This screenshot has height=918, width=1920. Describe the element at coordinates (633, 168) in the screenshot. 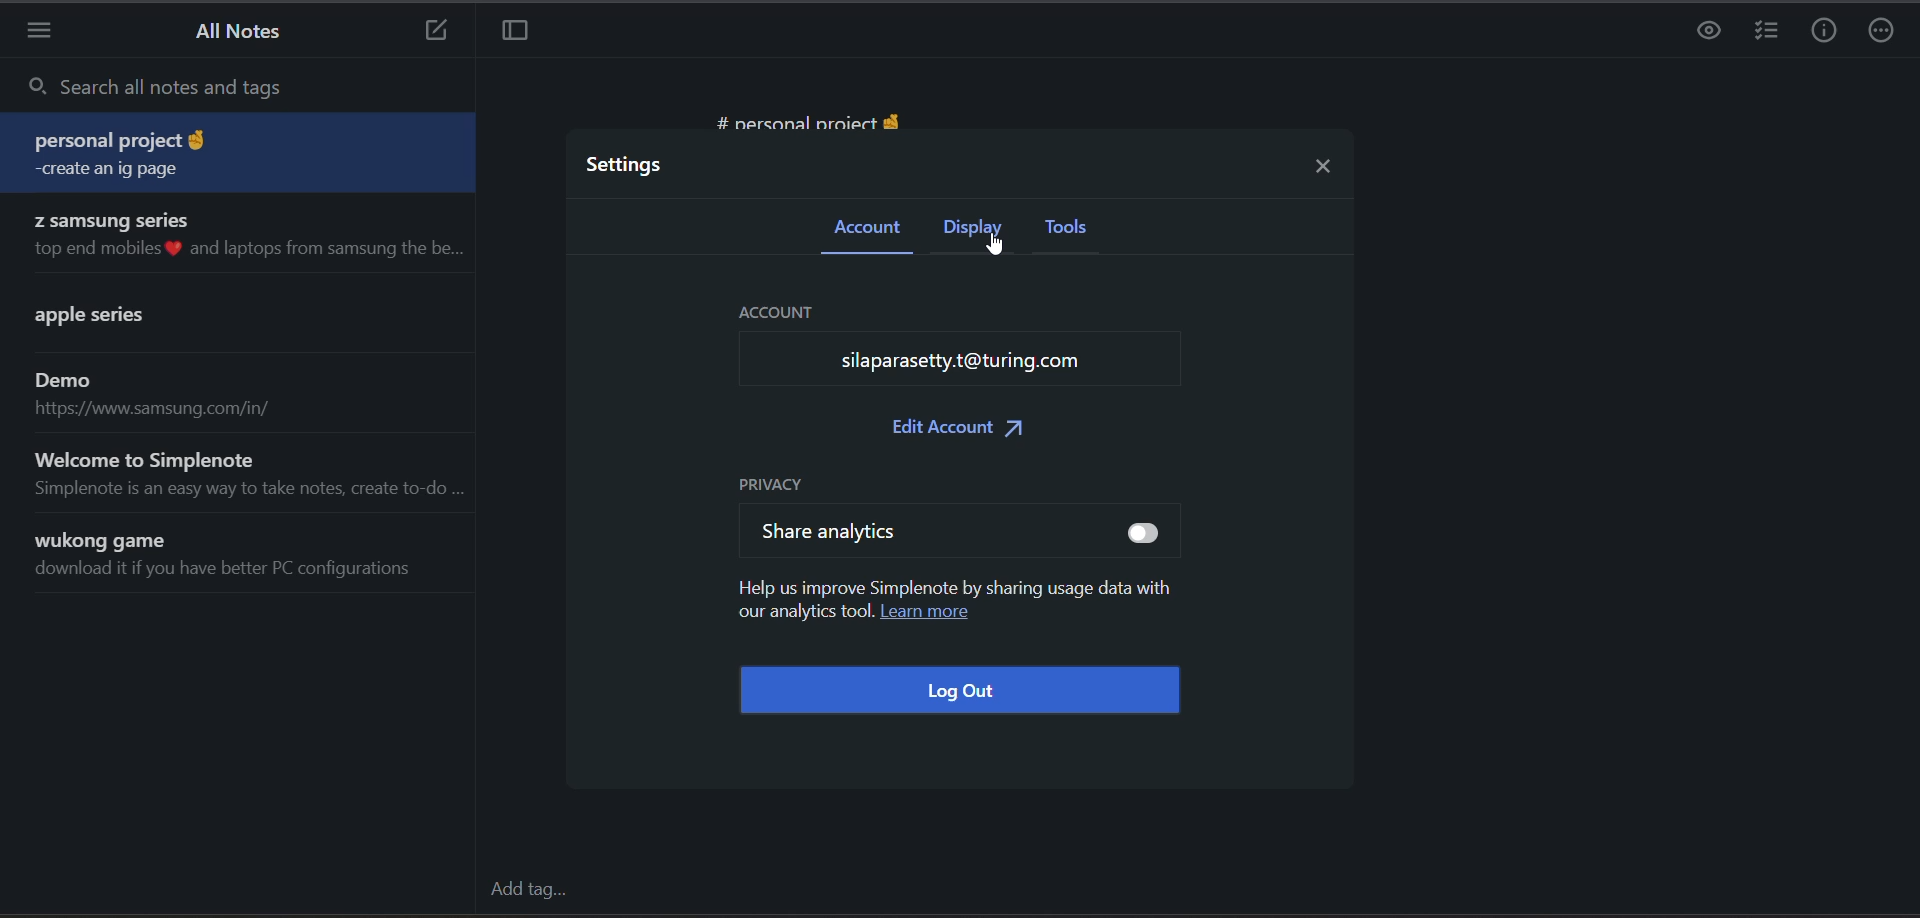

I see `settings` at that location.